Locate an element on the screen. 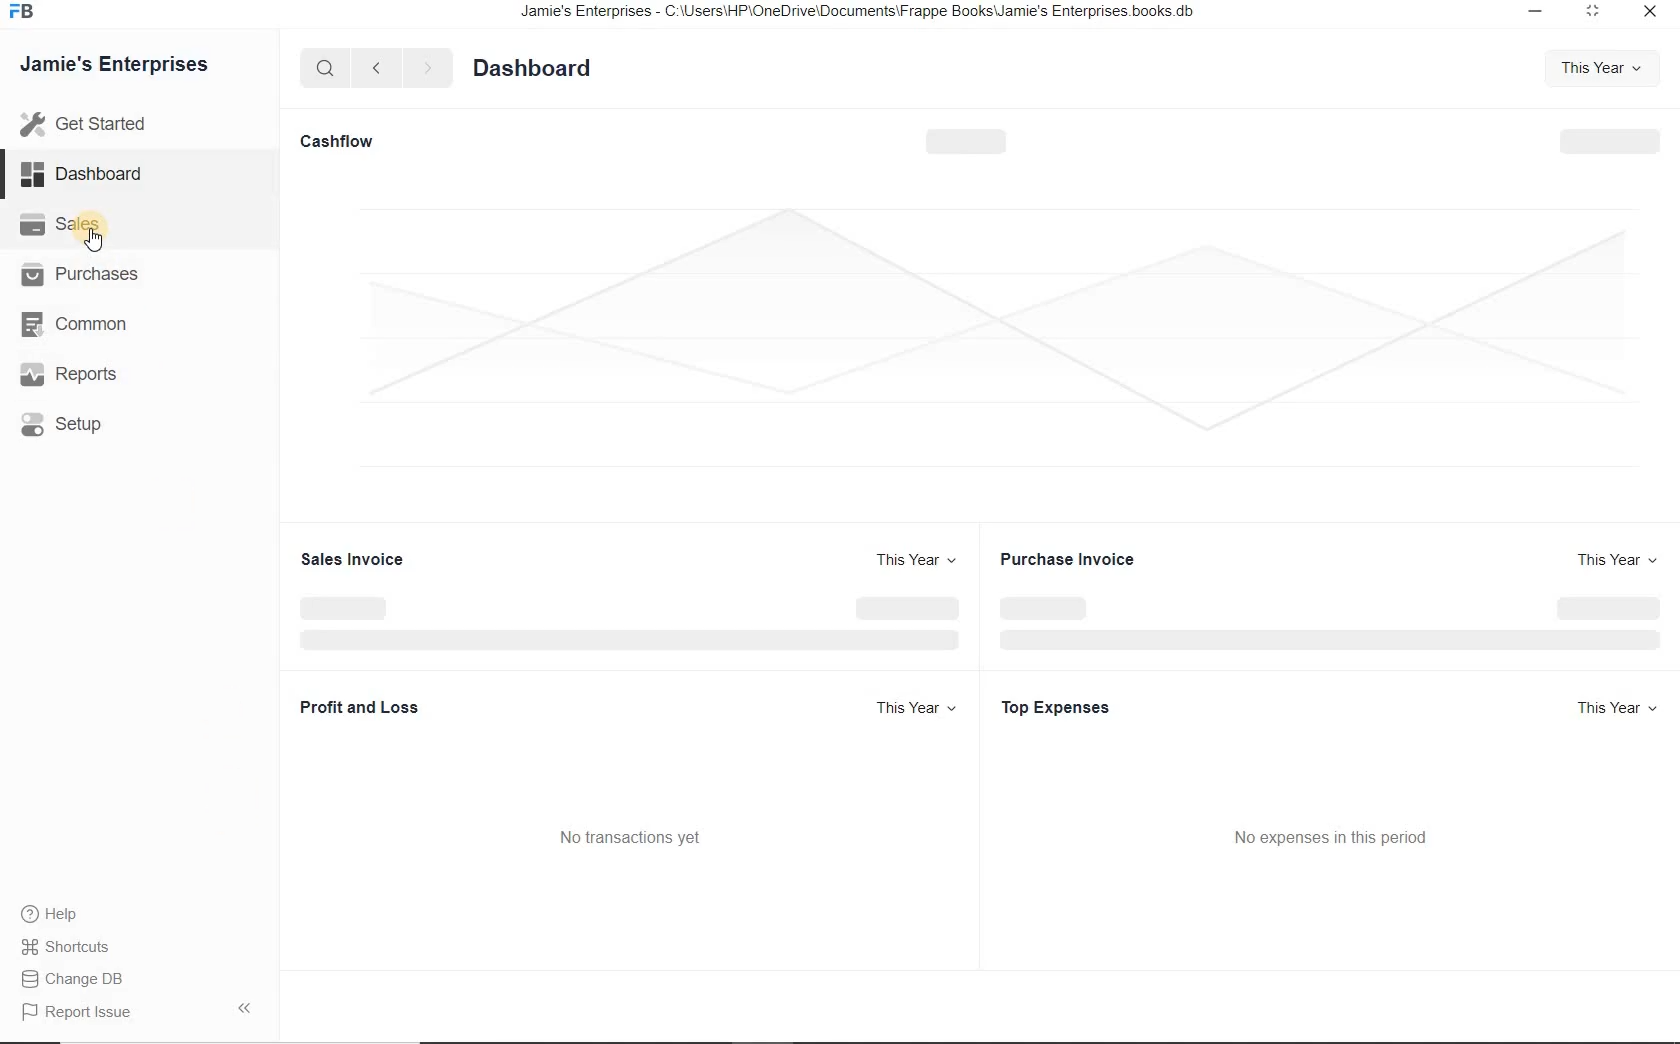 Image resolution: width=1680 pixels, height=1044 pixels. Jamie's Enterprises - C:\Users\HP\OneDrive\Documents\Frappe Books\Jamie's Enterprises books.db is located at coordinates (863, 13).